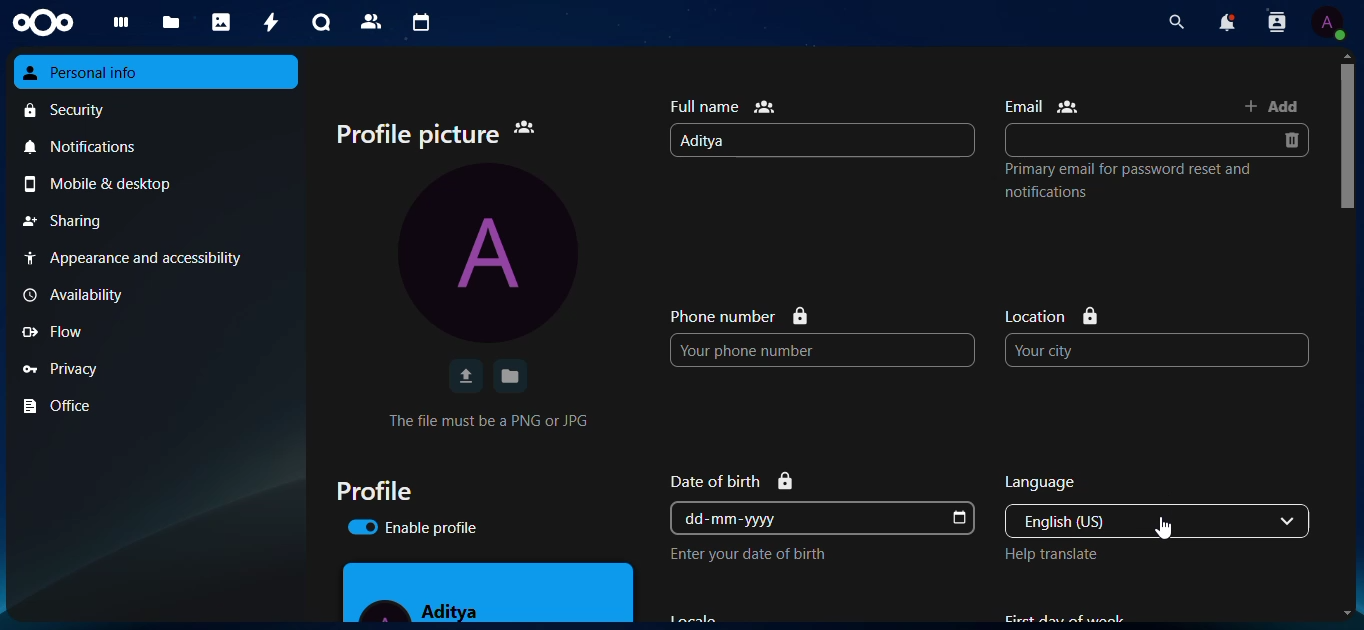 The image size is (1364, 630). Describe the element at coordinates (1062, 480) in the screenshot. I see `language` at that location.